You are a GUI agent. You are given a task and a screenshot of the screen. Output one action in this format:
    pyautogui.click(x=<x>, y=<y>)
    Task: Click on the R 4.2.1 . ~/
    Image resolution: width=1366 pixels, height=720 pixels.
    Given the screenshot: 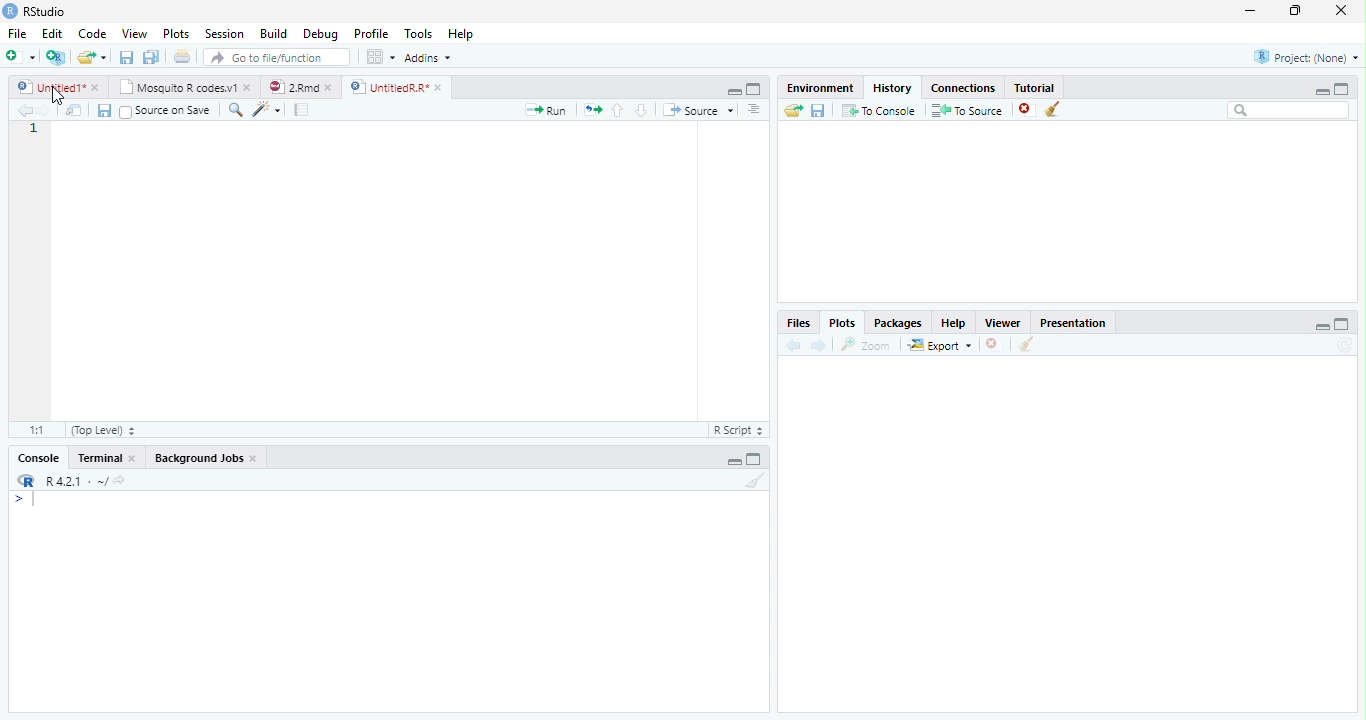 What is the action you would take?
    pyautogui.click(x=76, y=480)
    